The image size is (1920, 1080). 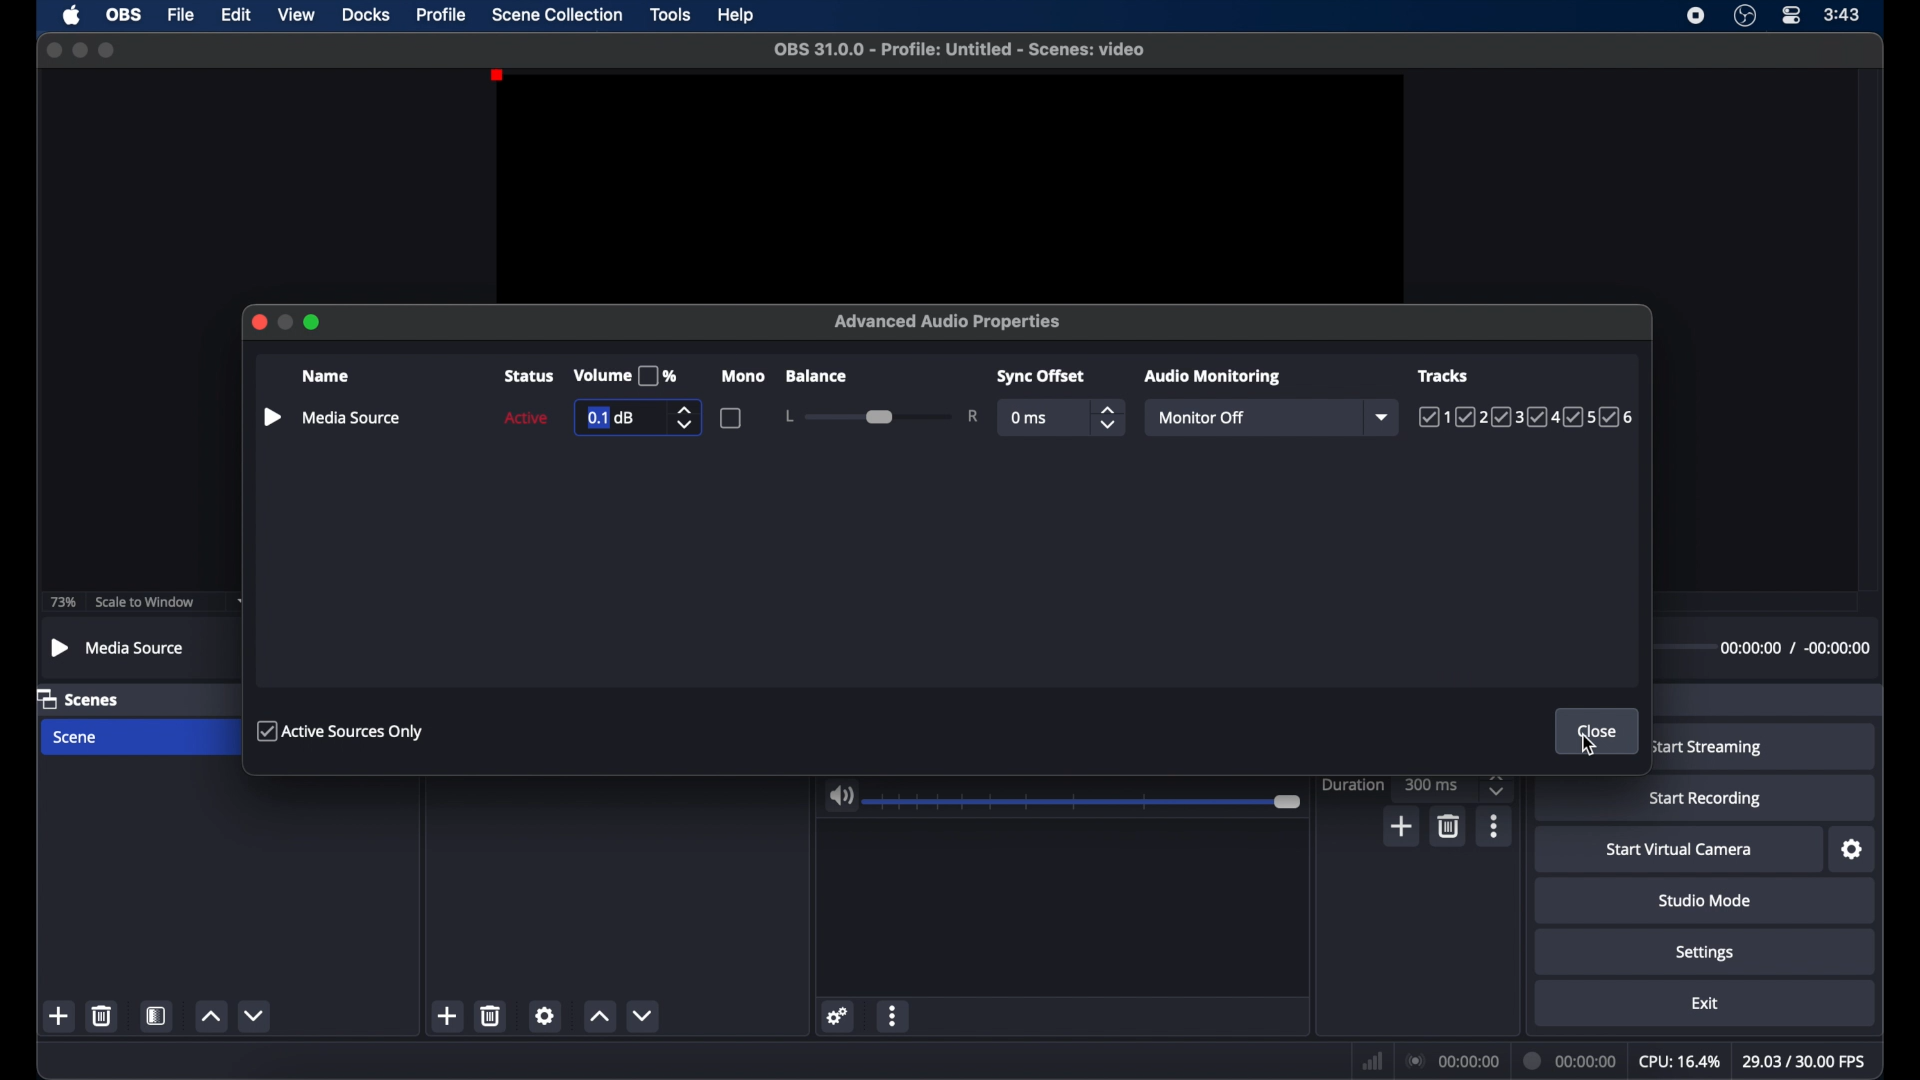 What do you see at coordinates (557, 15) in the screenshot?
I see `scene collection` at bounding box center [557, 15].